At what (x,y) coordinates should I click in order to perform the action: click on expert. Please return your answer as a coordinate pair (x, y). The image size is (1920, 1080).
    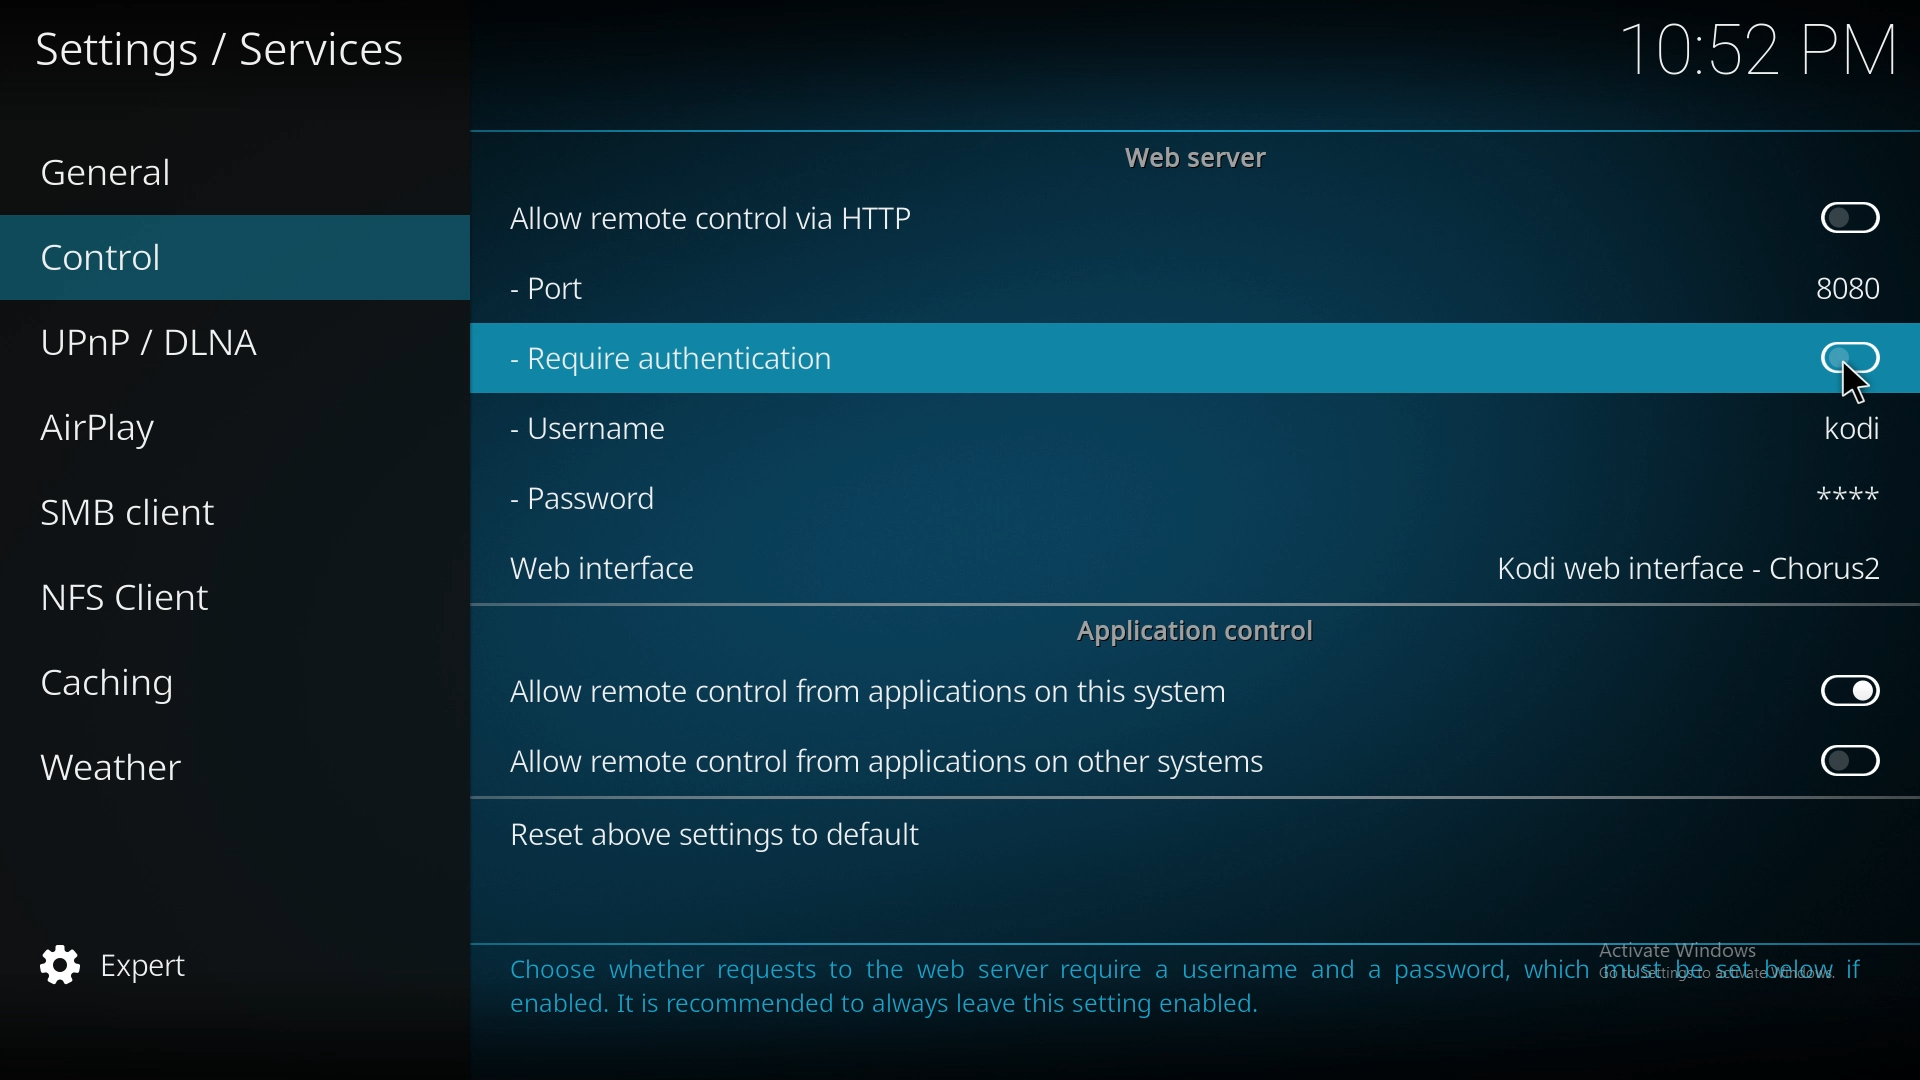
    Looking at the image, I should click on (205, 961).